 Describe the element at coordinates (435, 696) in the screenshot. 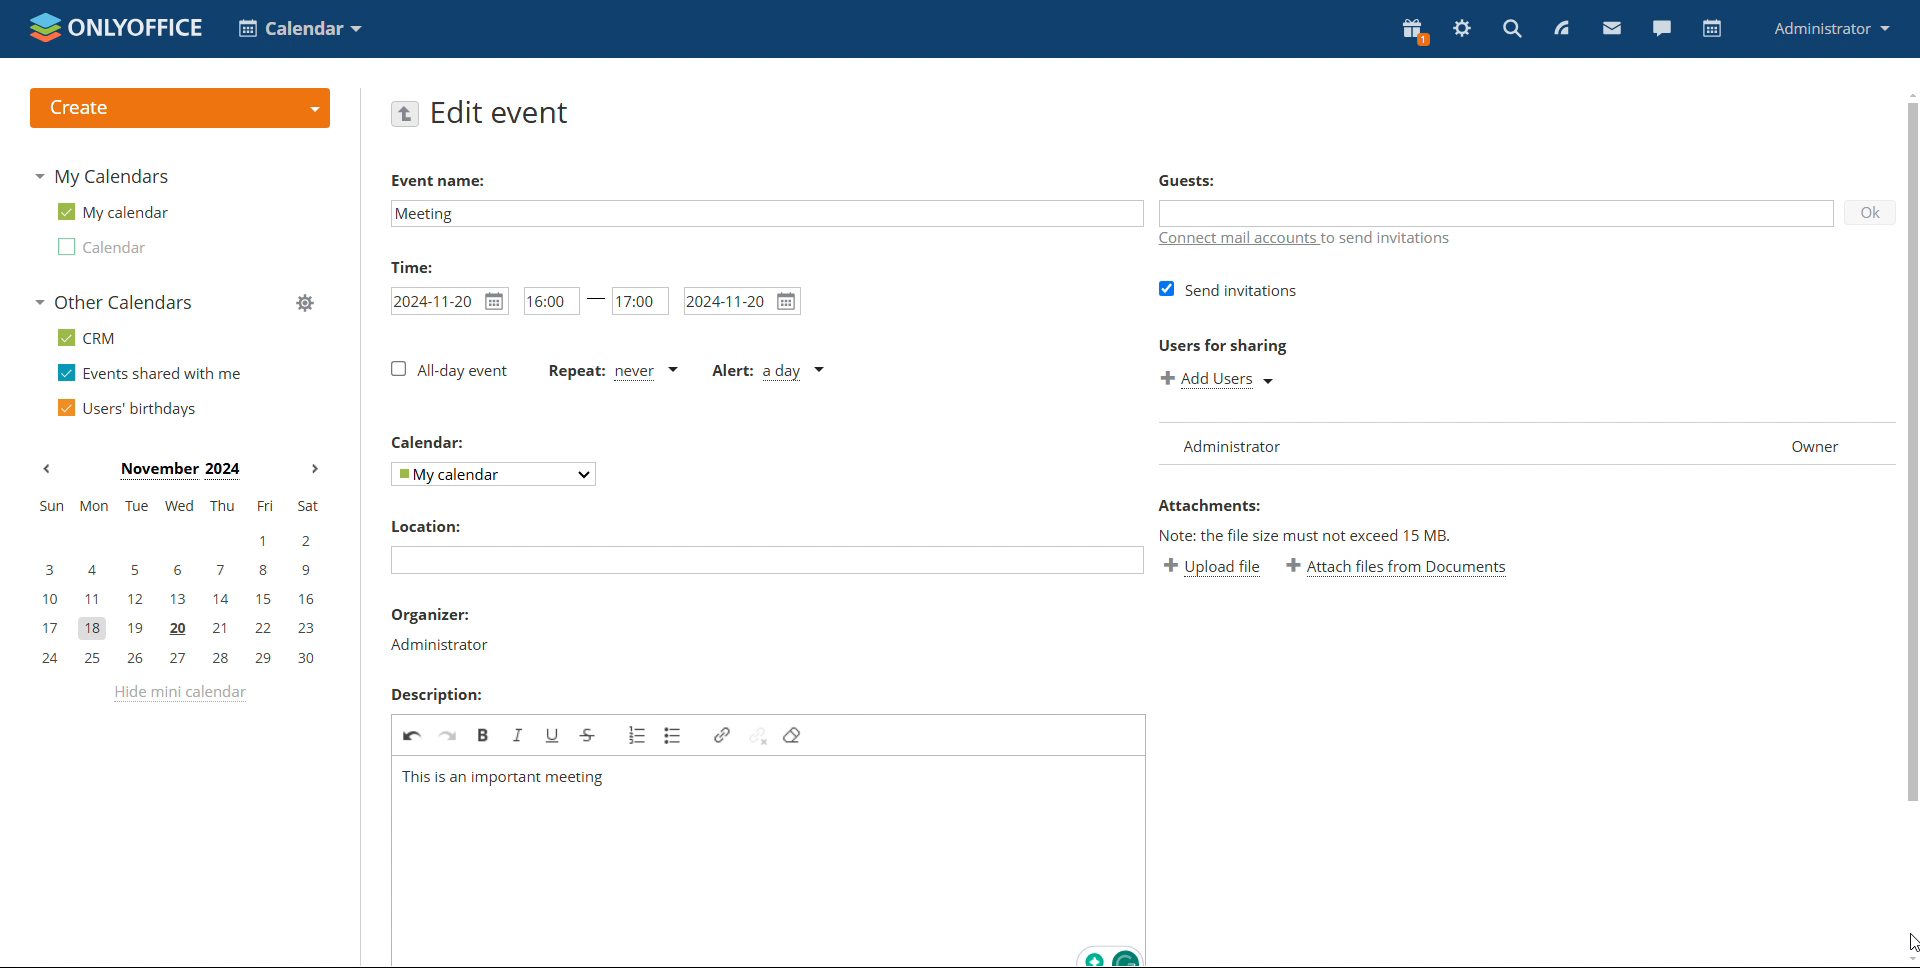

I see `description` at that location.